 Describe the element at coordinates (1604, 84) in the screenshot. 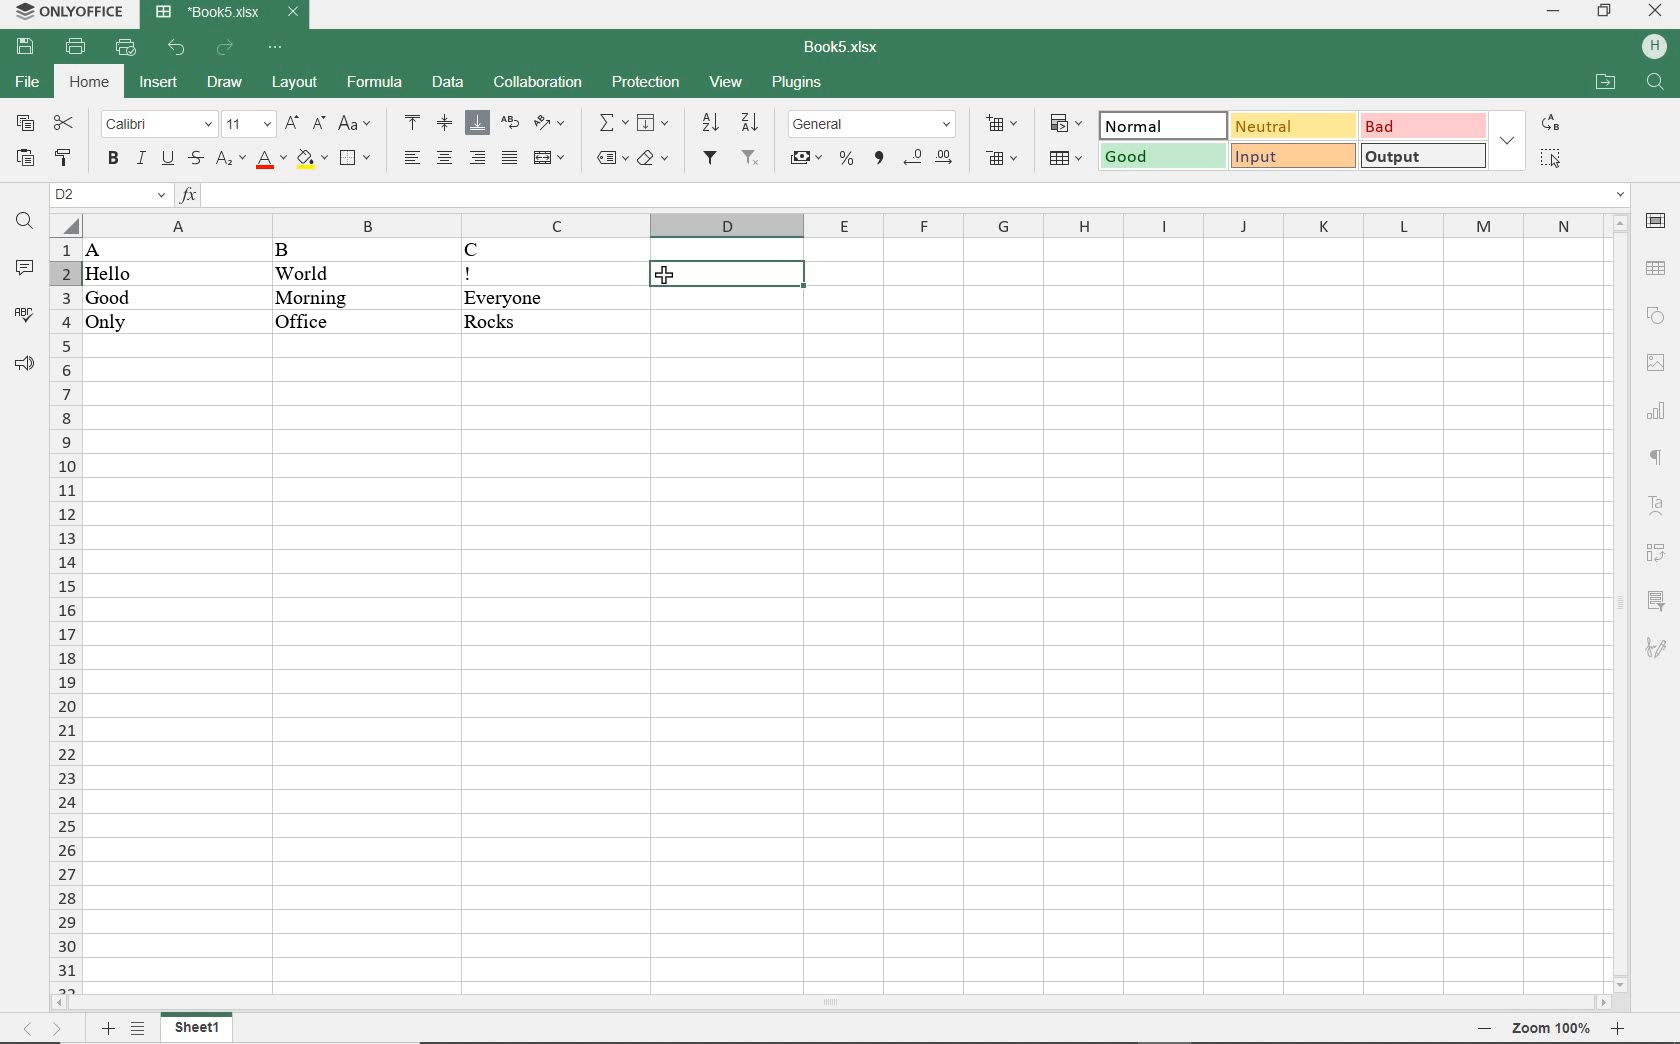

I see `open file location` at that location.